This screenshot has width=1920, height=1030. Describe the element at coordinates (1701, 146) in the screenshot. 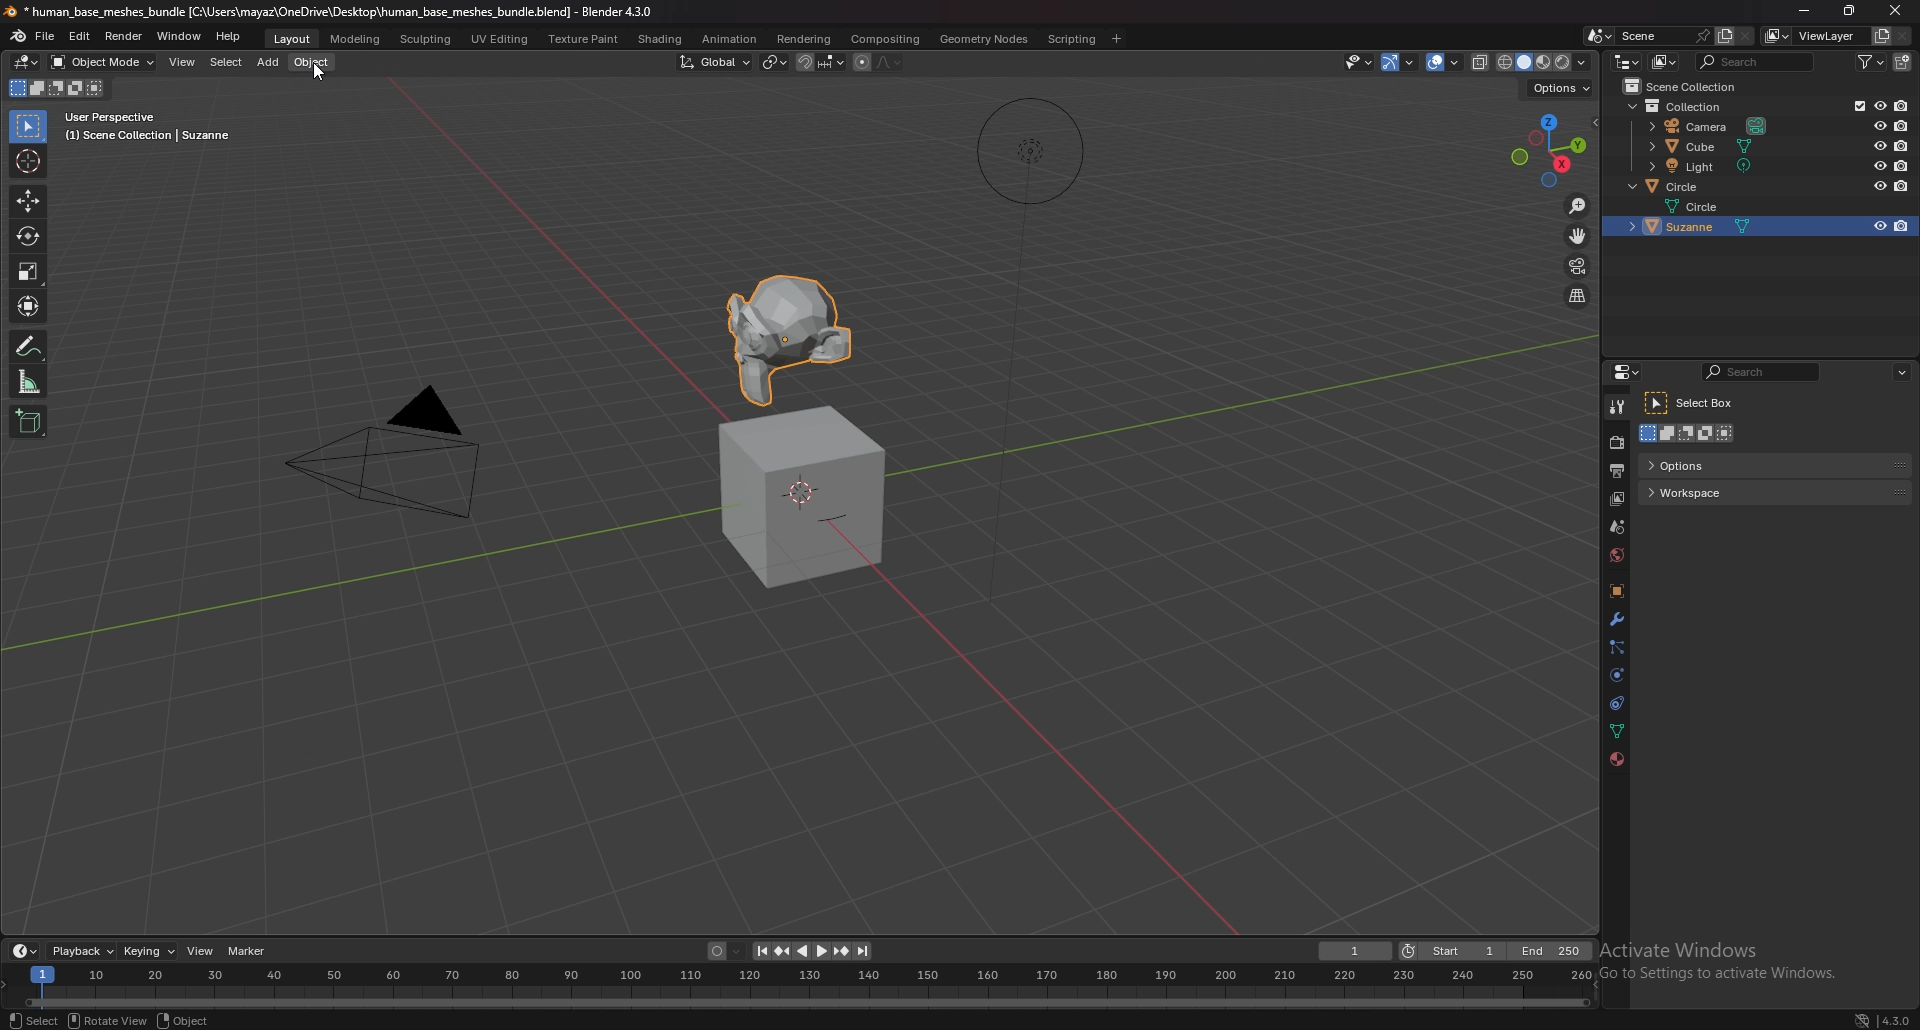

I see `cube` at that location.